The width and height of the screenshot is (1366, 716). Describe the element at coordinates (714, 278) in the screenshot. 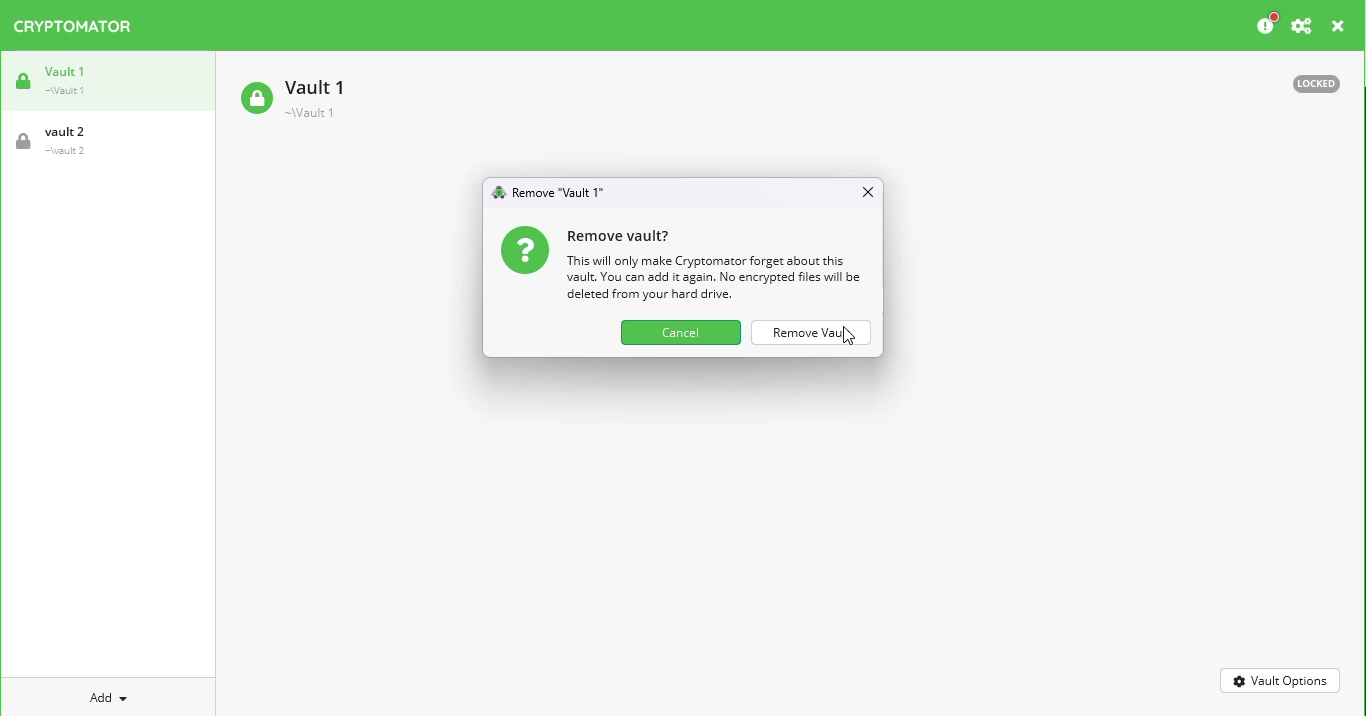

I see `this will only make crytomator forget about this vault. you can add it again. No encrypted files will be deleted from your hard drive.` at that location.